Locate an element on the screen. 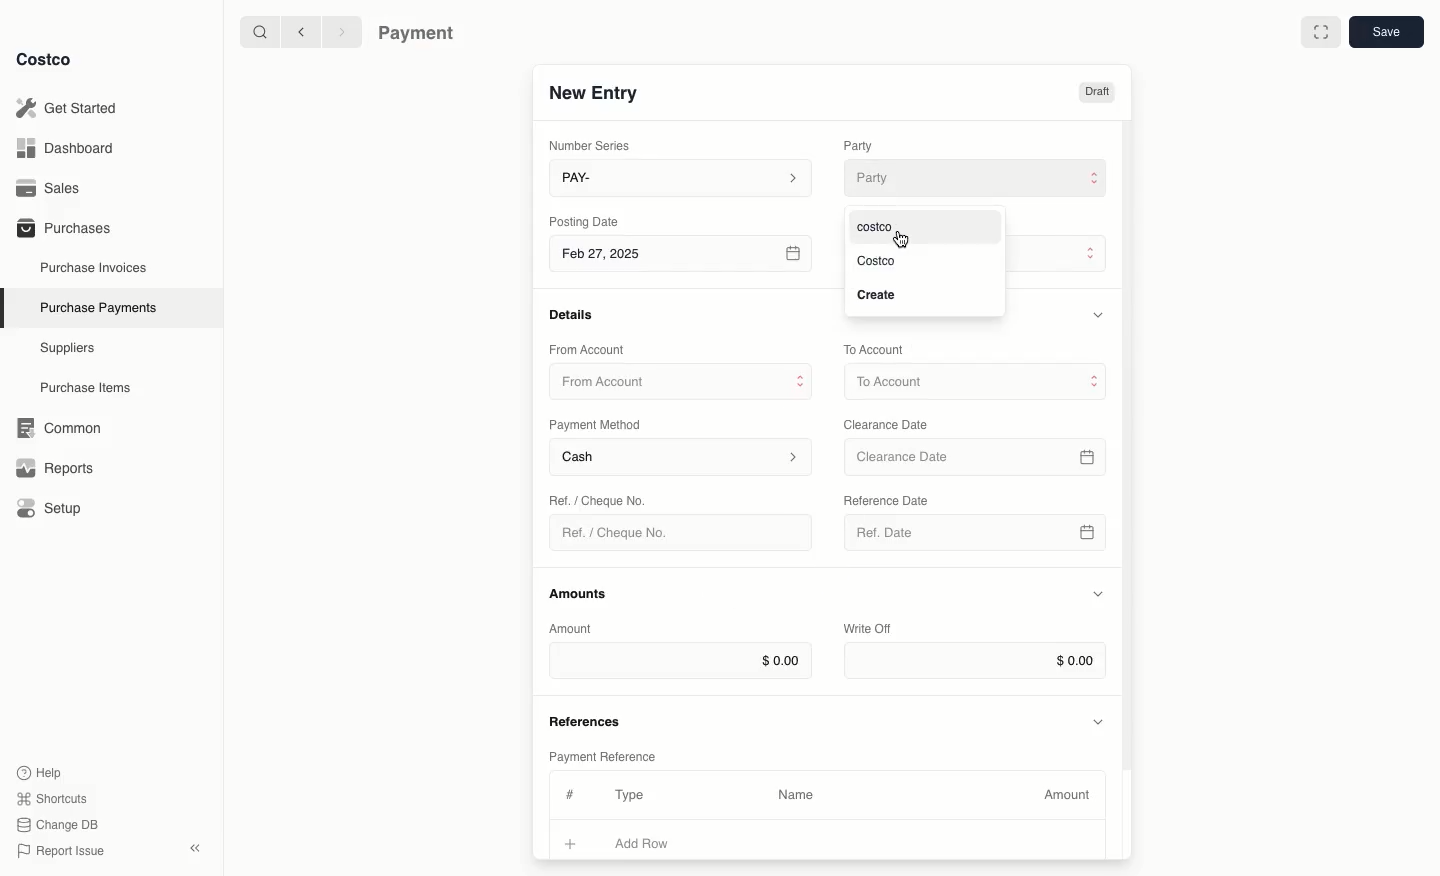 The width and height of the screenshot is (1440, 876). Costco is located at coordinates (878, 261).